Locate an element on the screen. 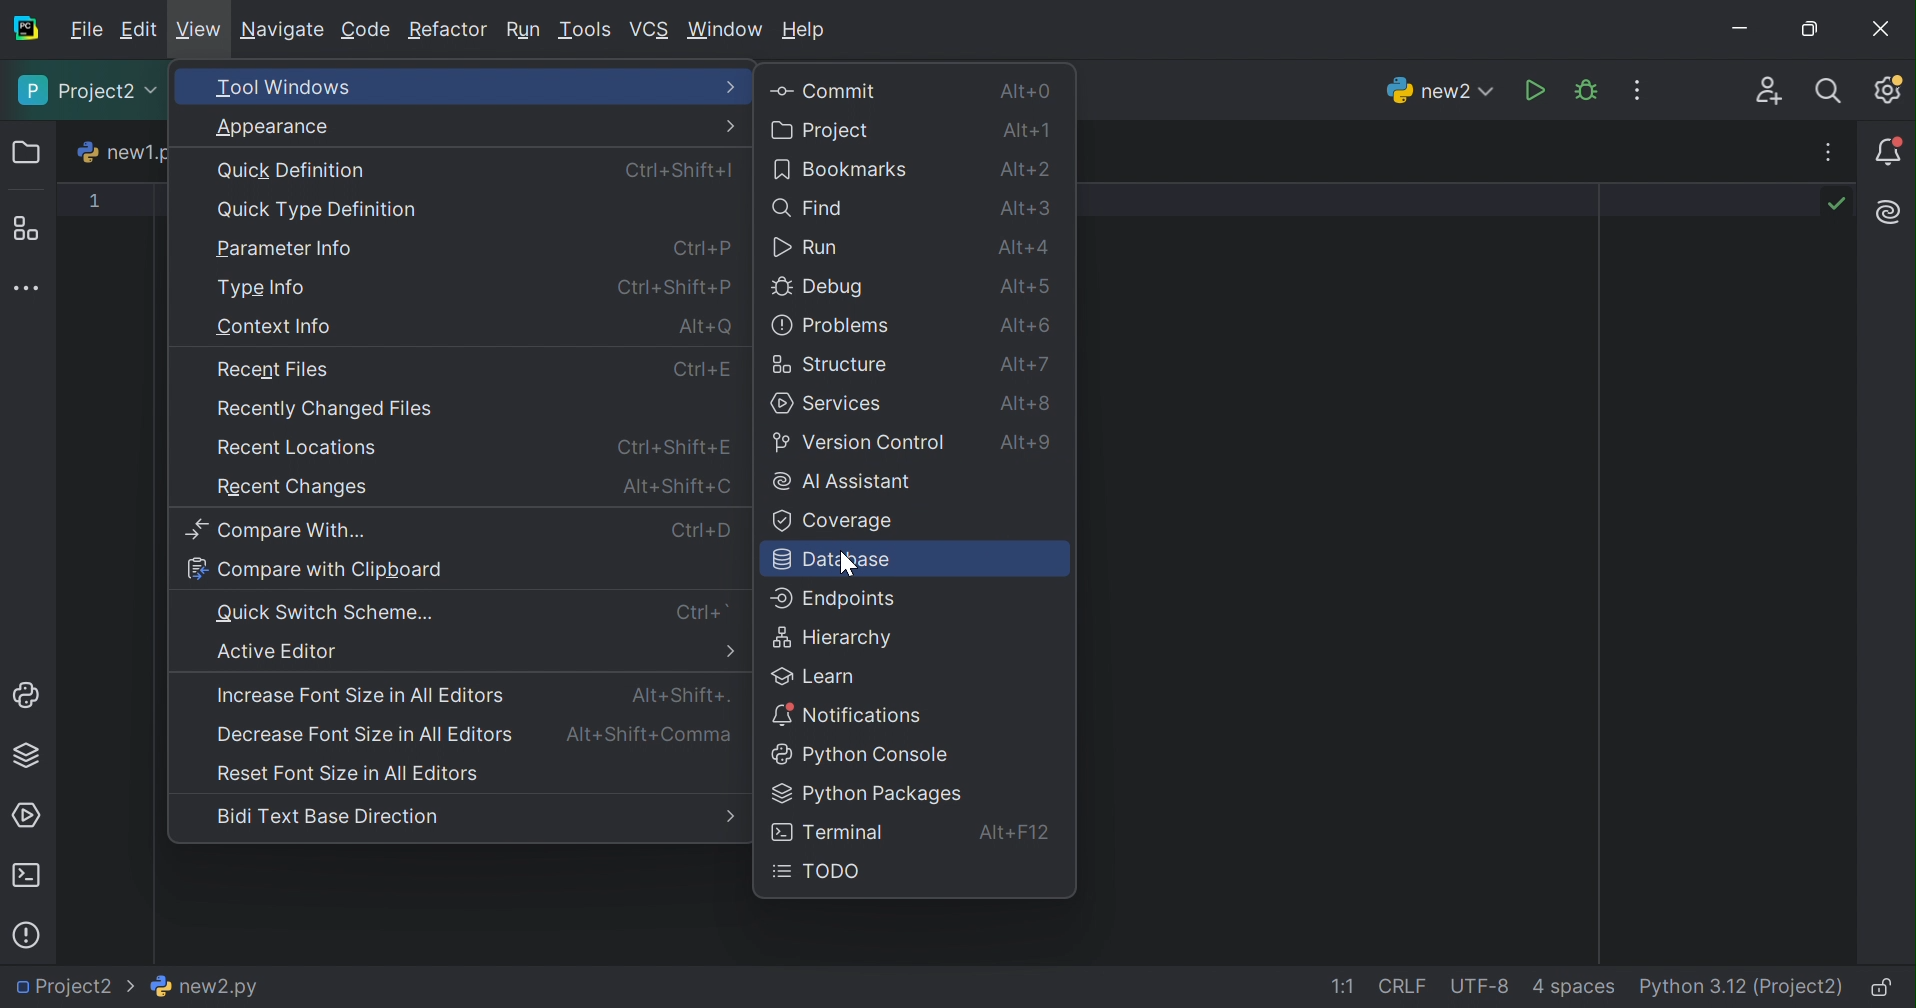 Image resolution: width=1916 pixels, height=1008 pixels. Problems is located at coordinates (29, 934).